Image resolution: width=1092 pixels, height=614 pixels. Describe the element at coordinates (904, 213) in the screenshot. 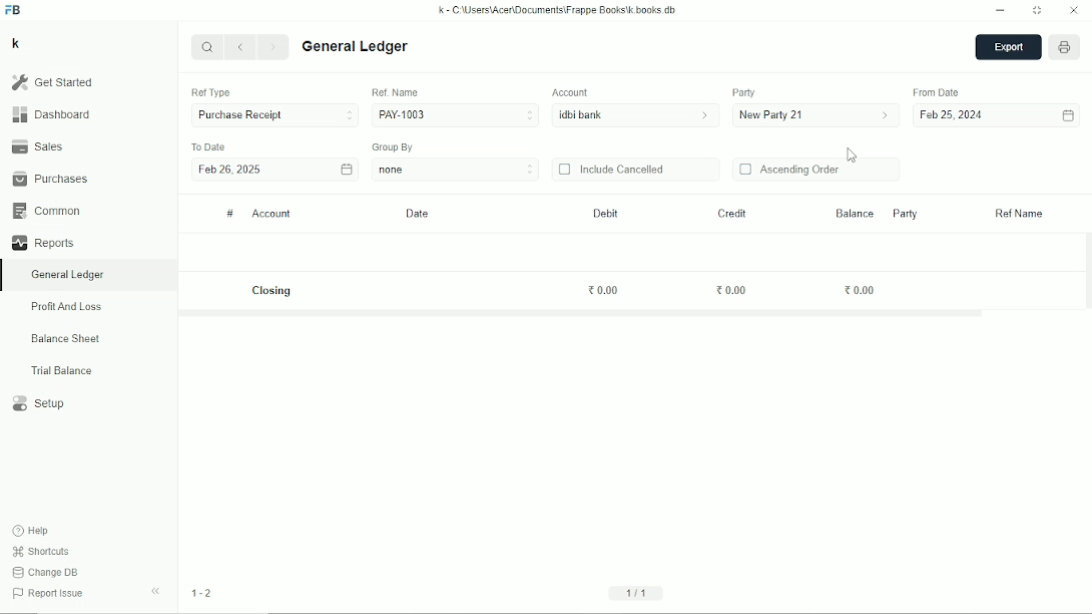

I see `Party` at that location.